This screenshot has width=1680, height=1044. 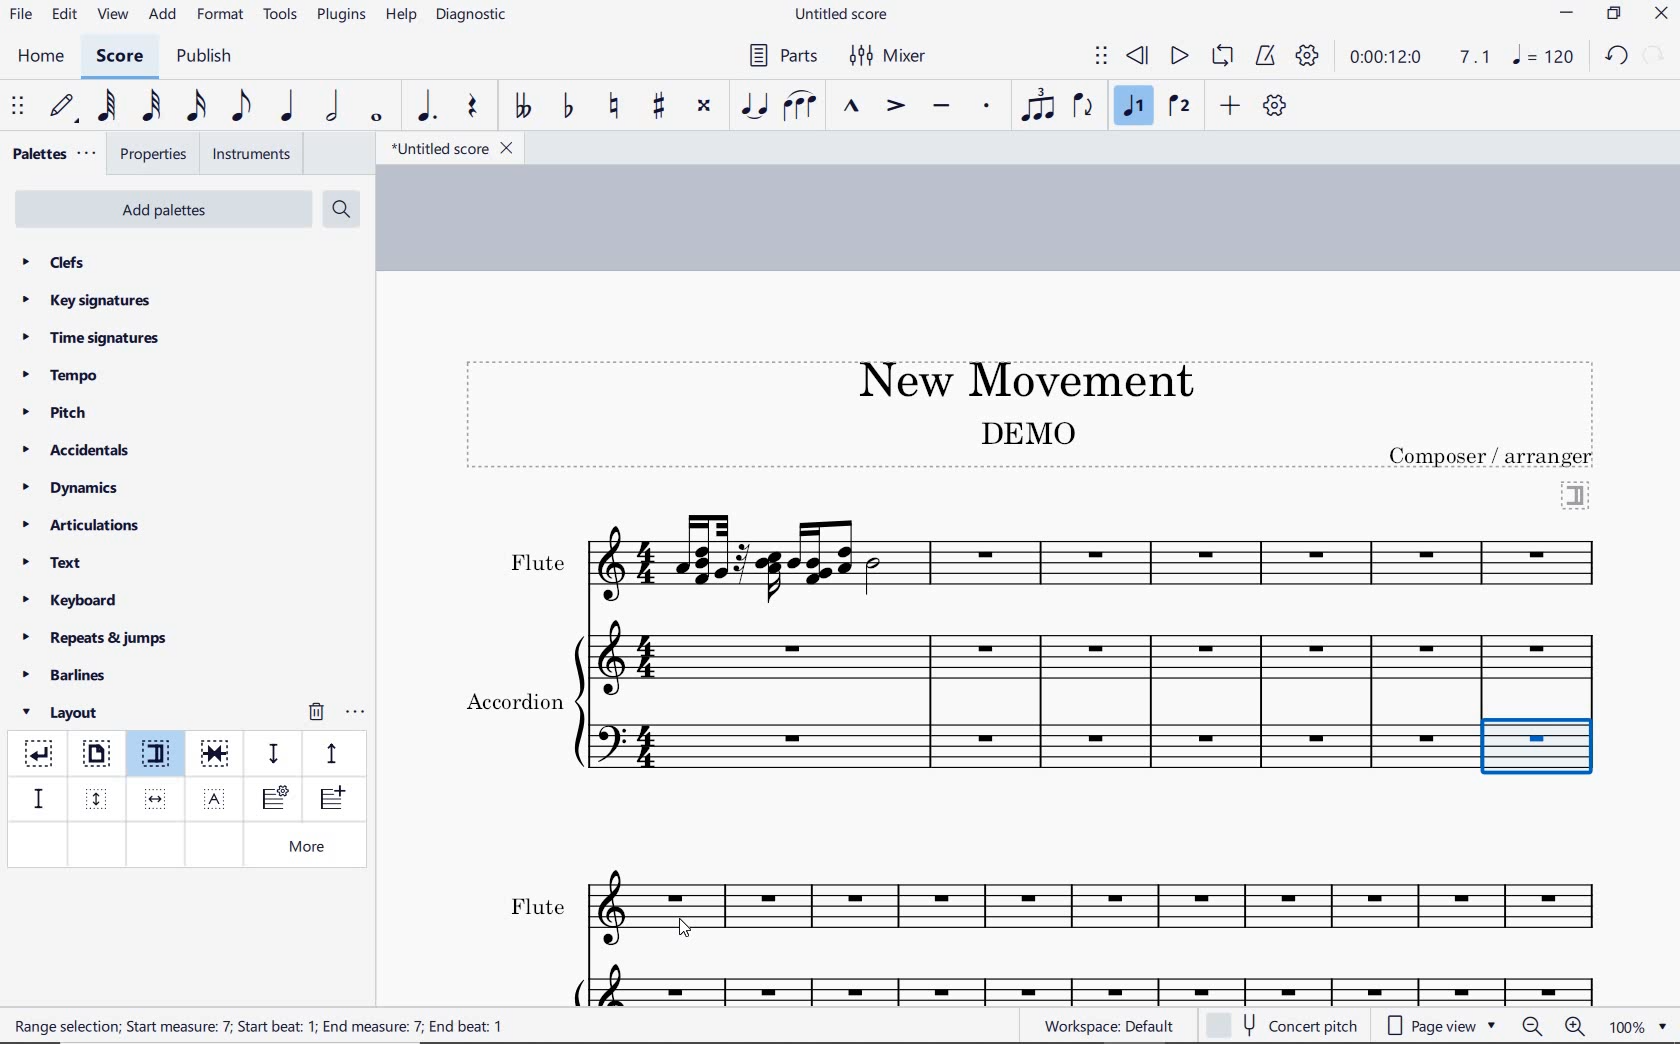 What do you see at coordinates (1139, 57) in the screenshot?
I see `rewind` at bounding box center [1139, 57].